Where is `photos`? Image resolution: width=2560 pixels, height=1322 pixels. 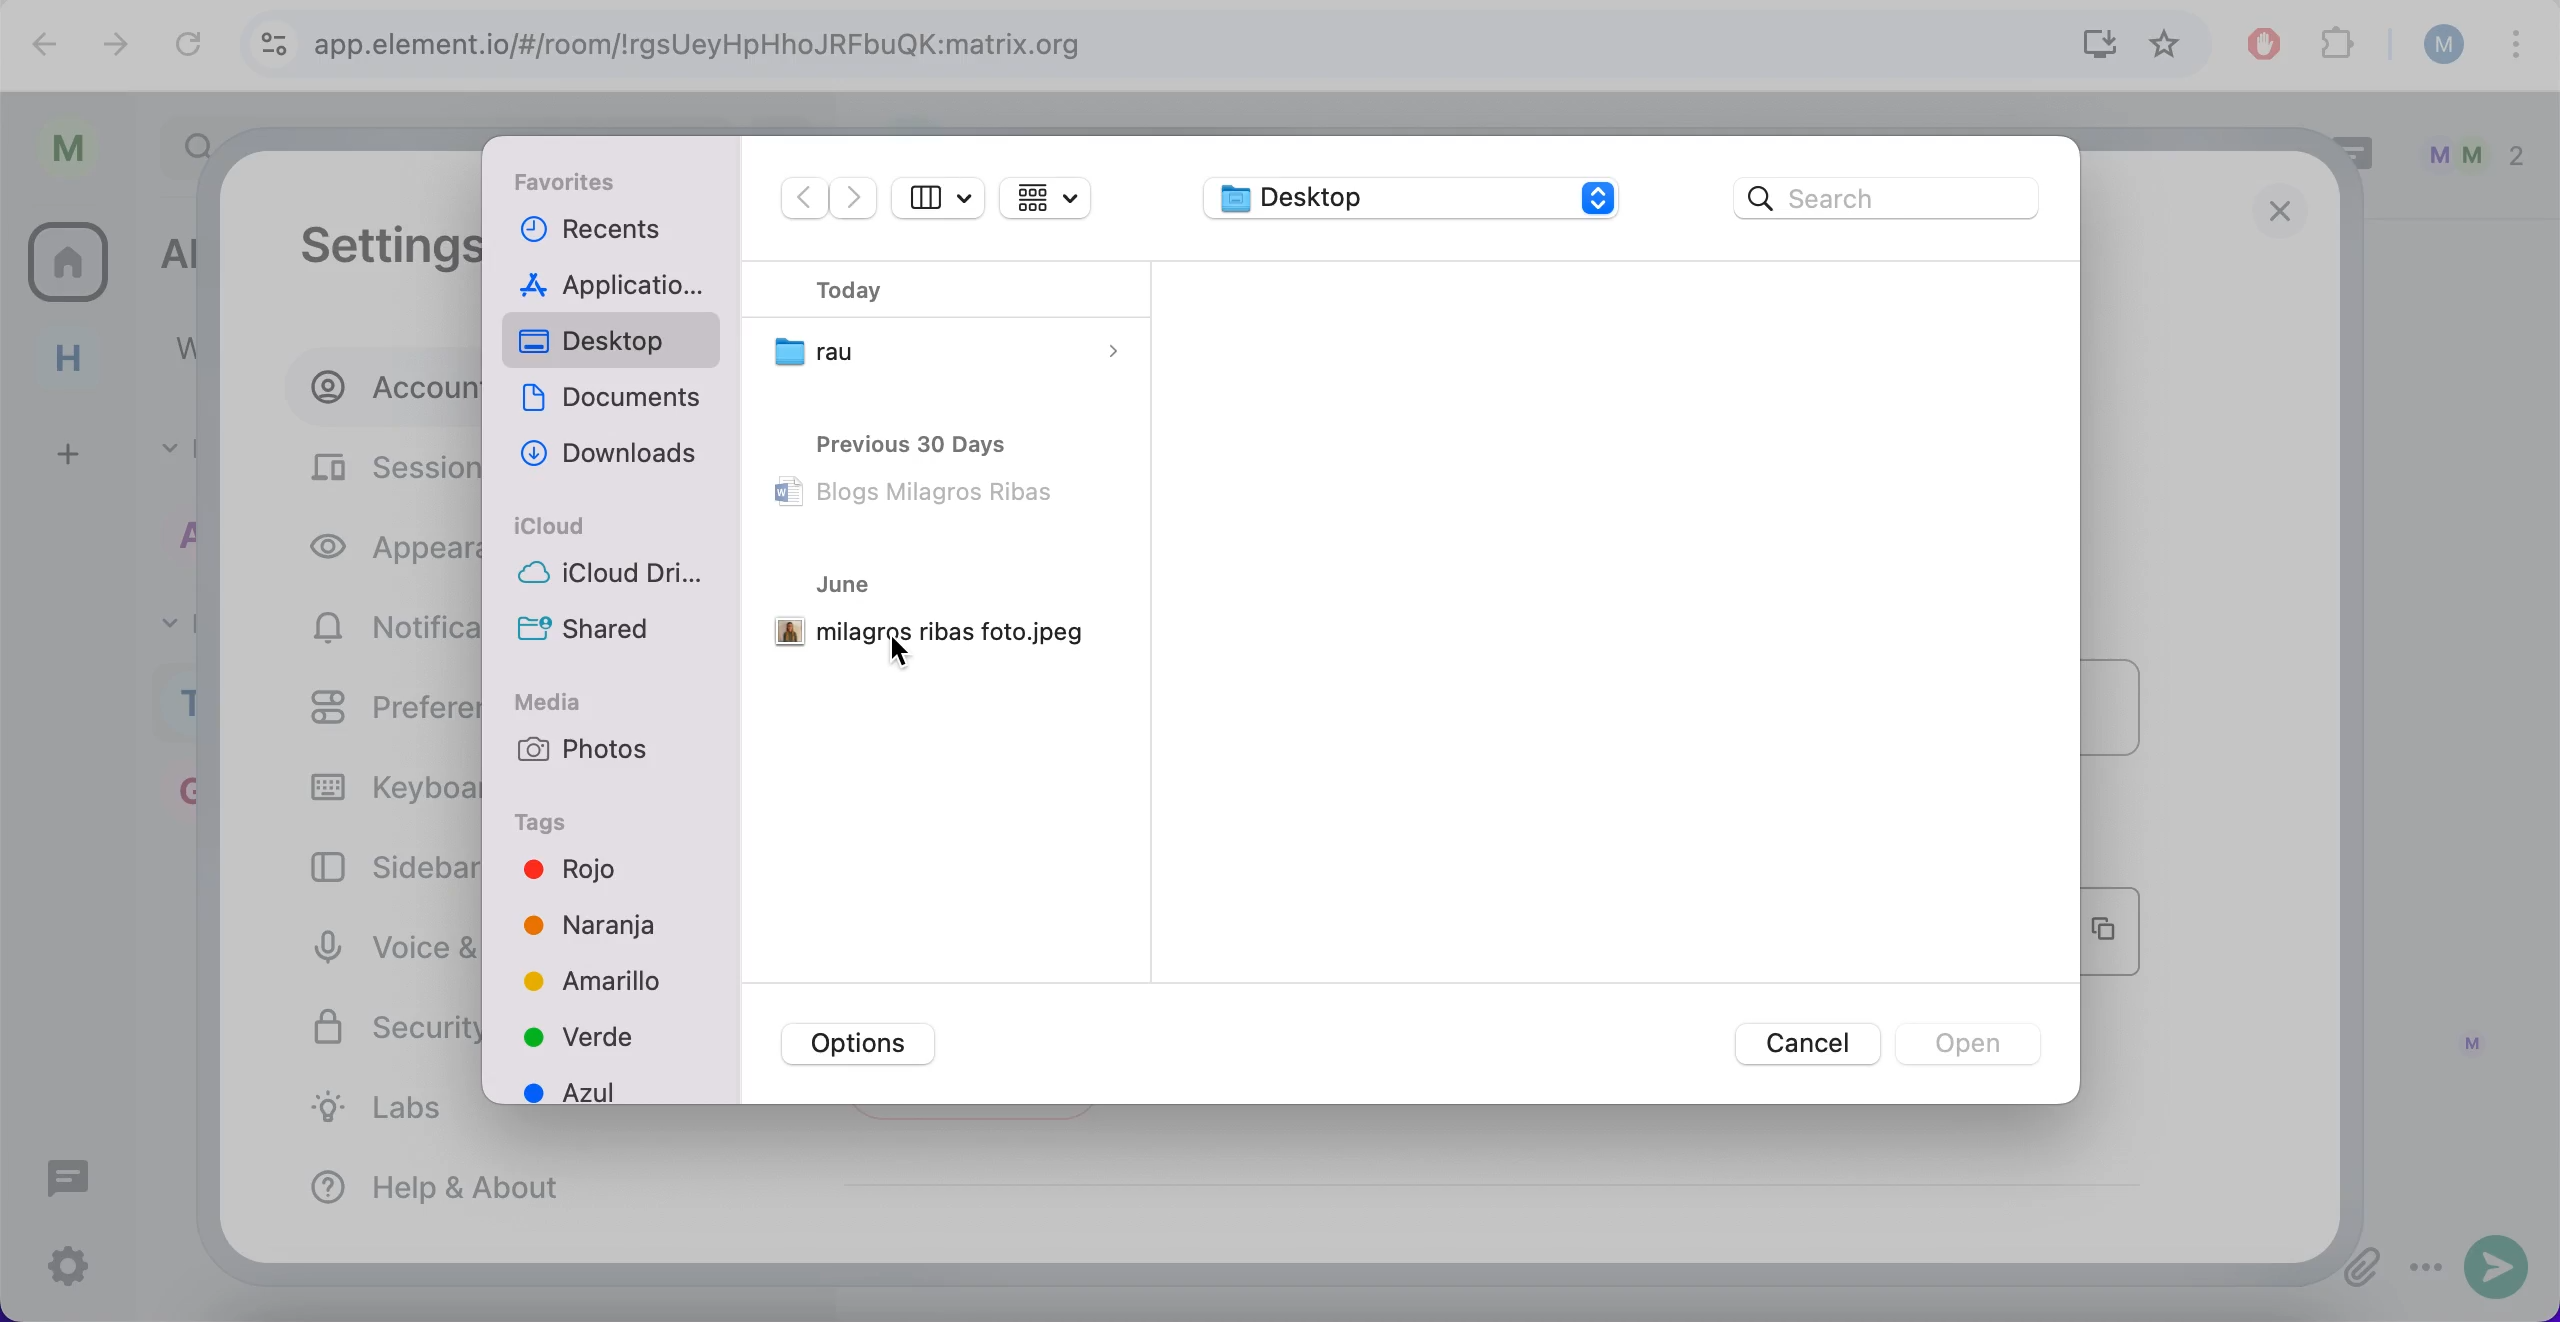
photos is located at coordinates (603, 756).